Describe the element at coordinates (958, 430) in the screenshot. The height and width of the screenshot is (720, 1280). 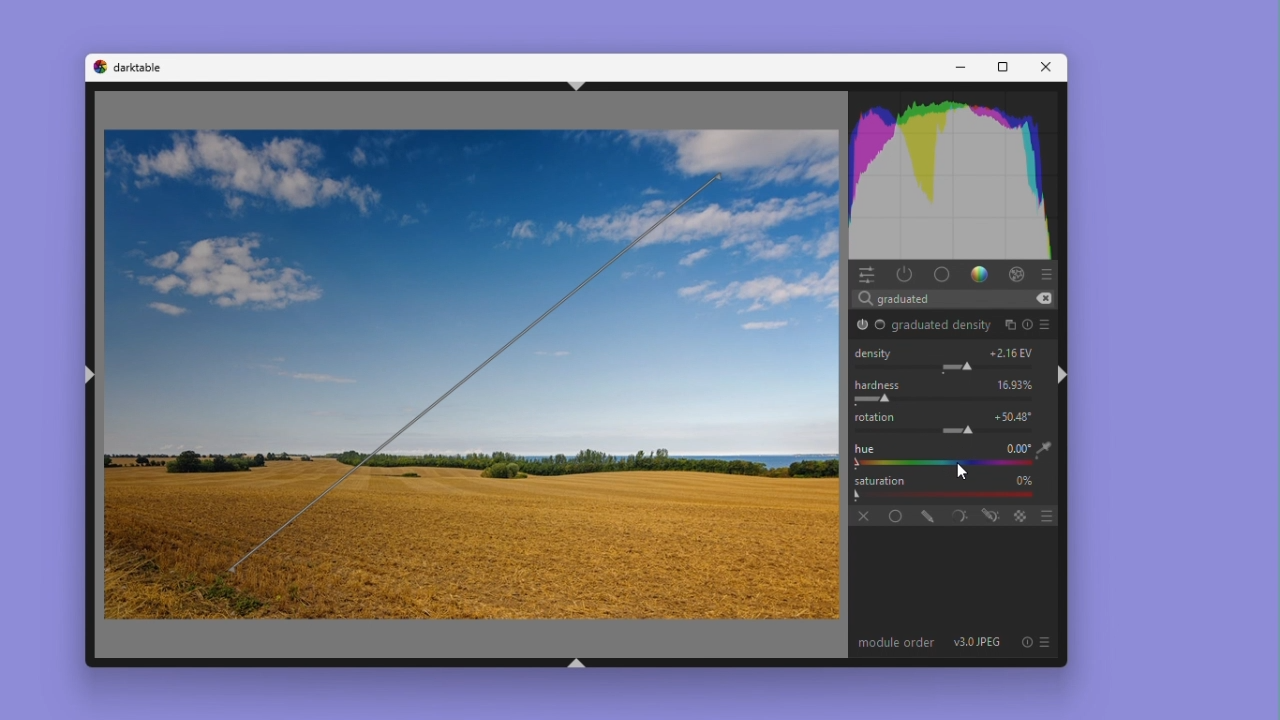
I see `rotation adjustment slider` at that location.